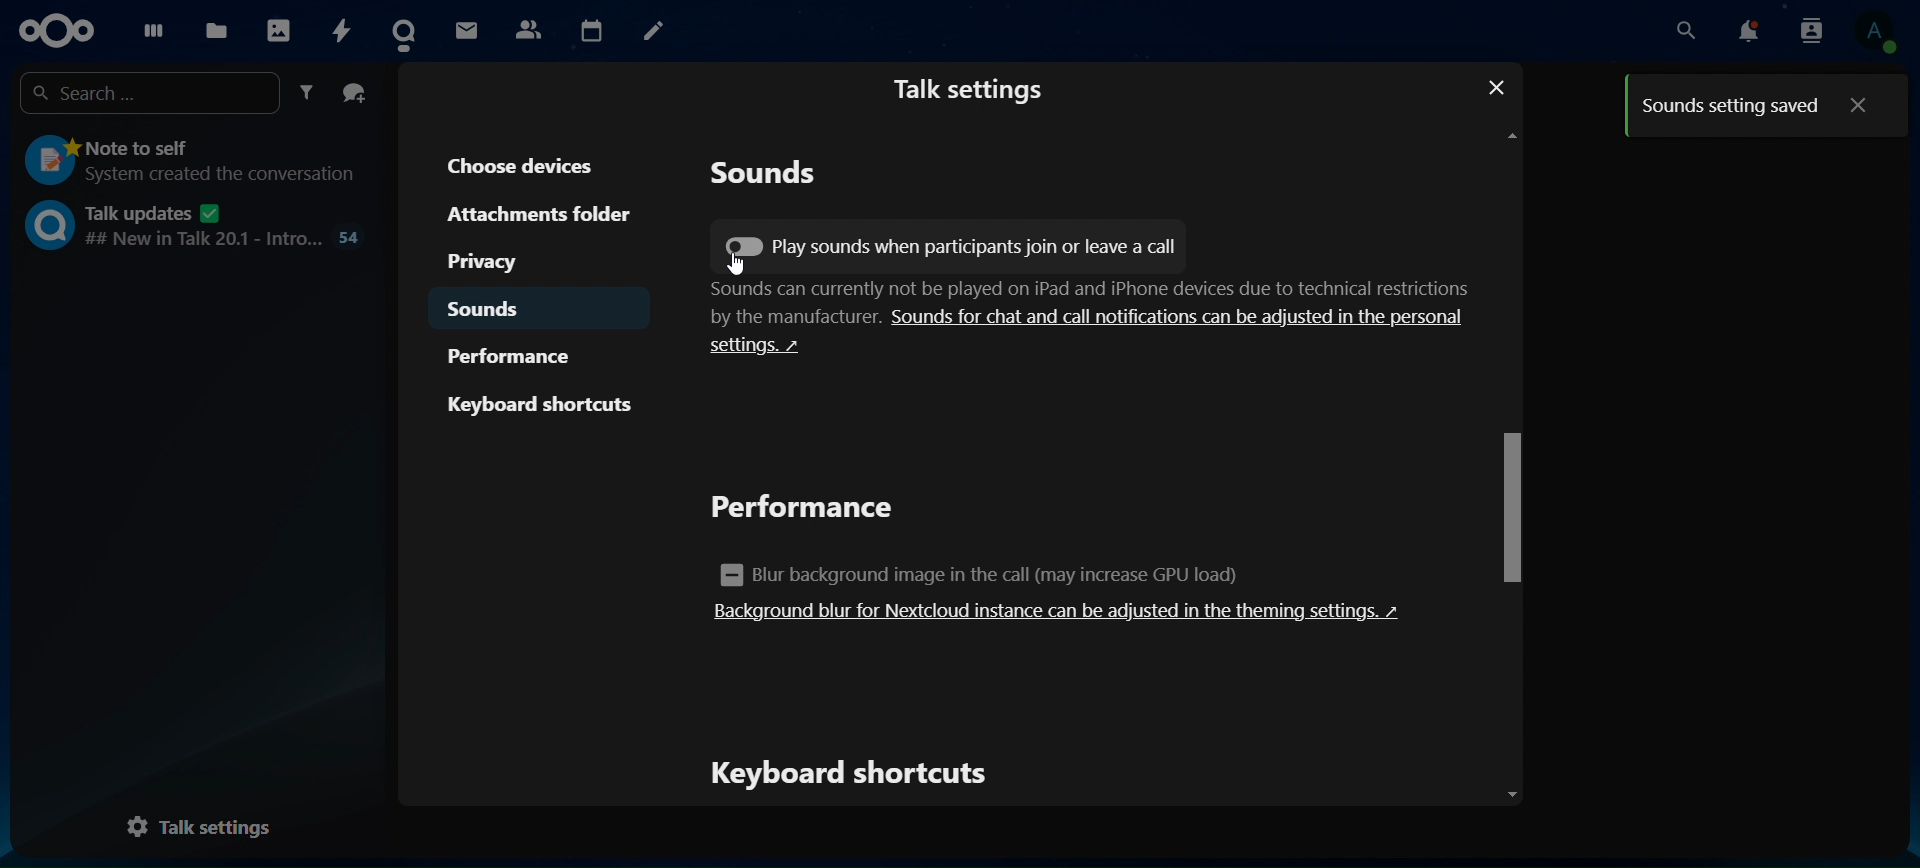 The width and height of the screenshot is (1920, 868). What do you see at coordinates (654, 31) in the screenshot?
I see `notes` at bounding box center [654, 31].